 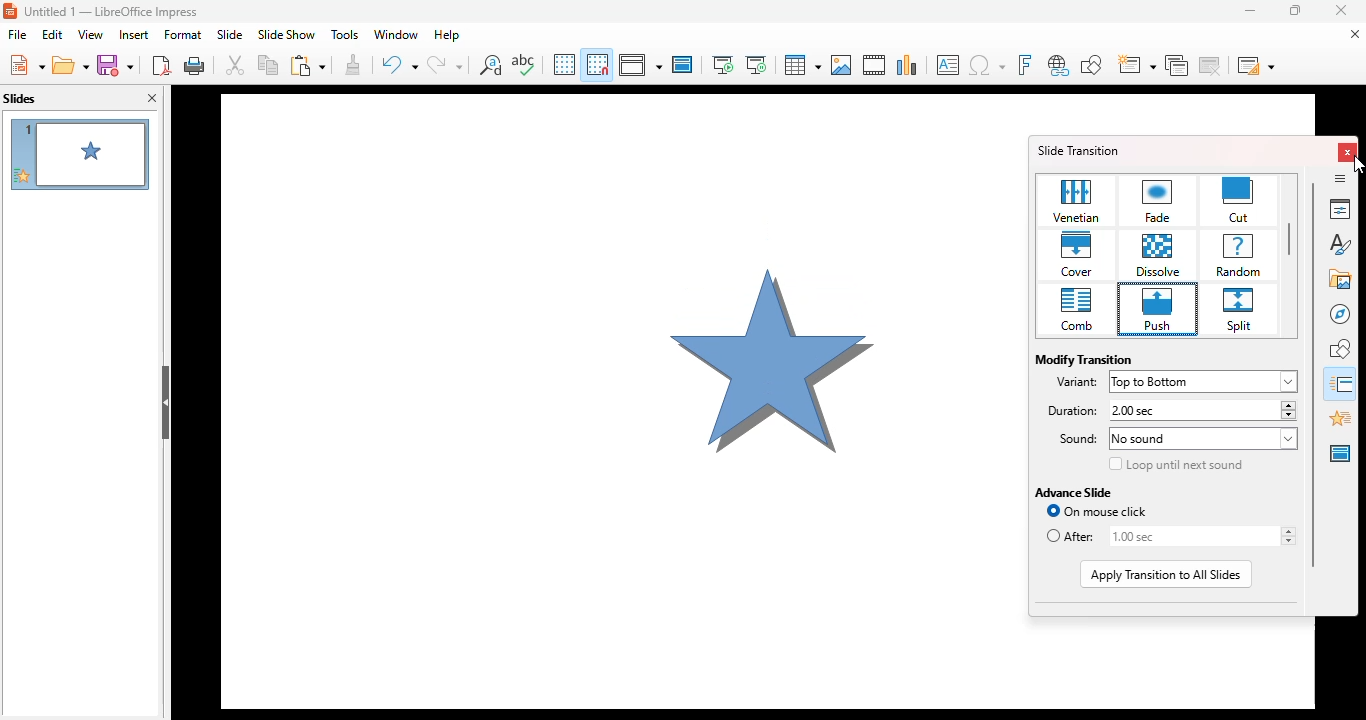 I want to click on on mouse click, so click(x=1097, y=511).